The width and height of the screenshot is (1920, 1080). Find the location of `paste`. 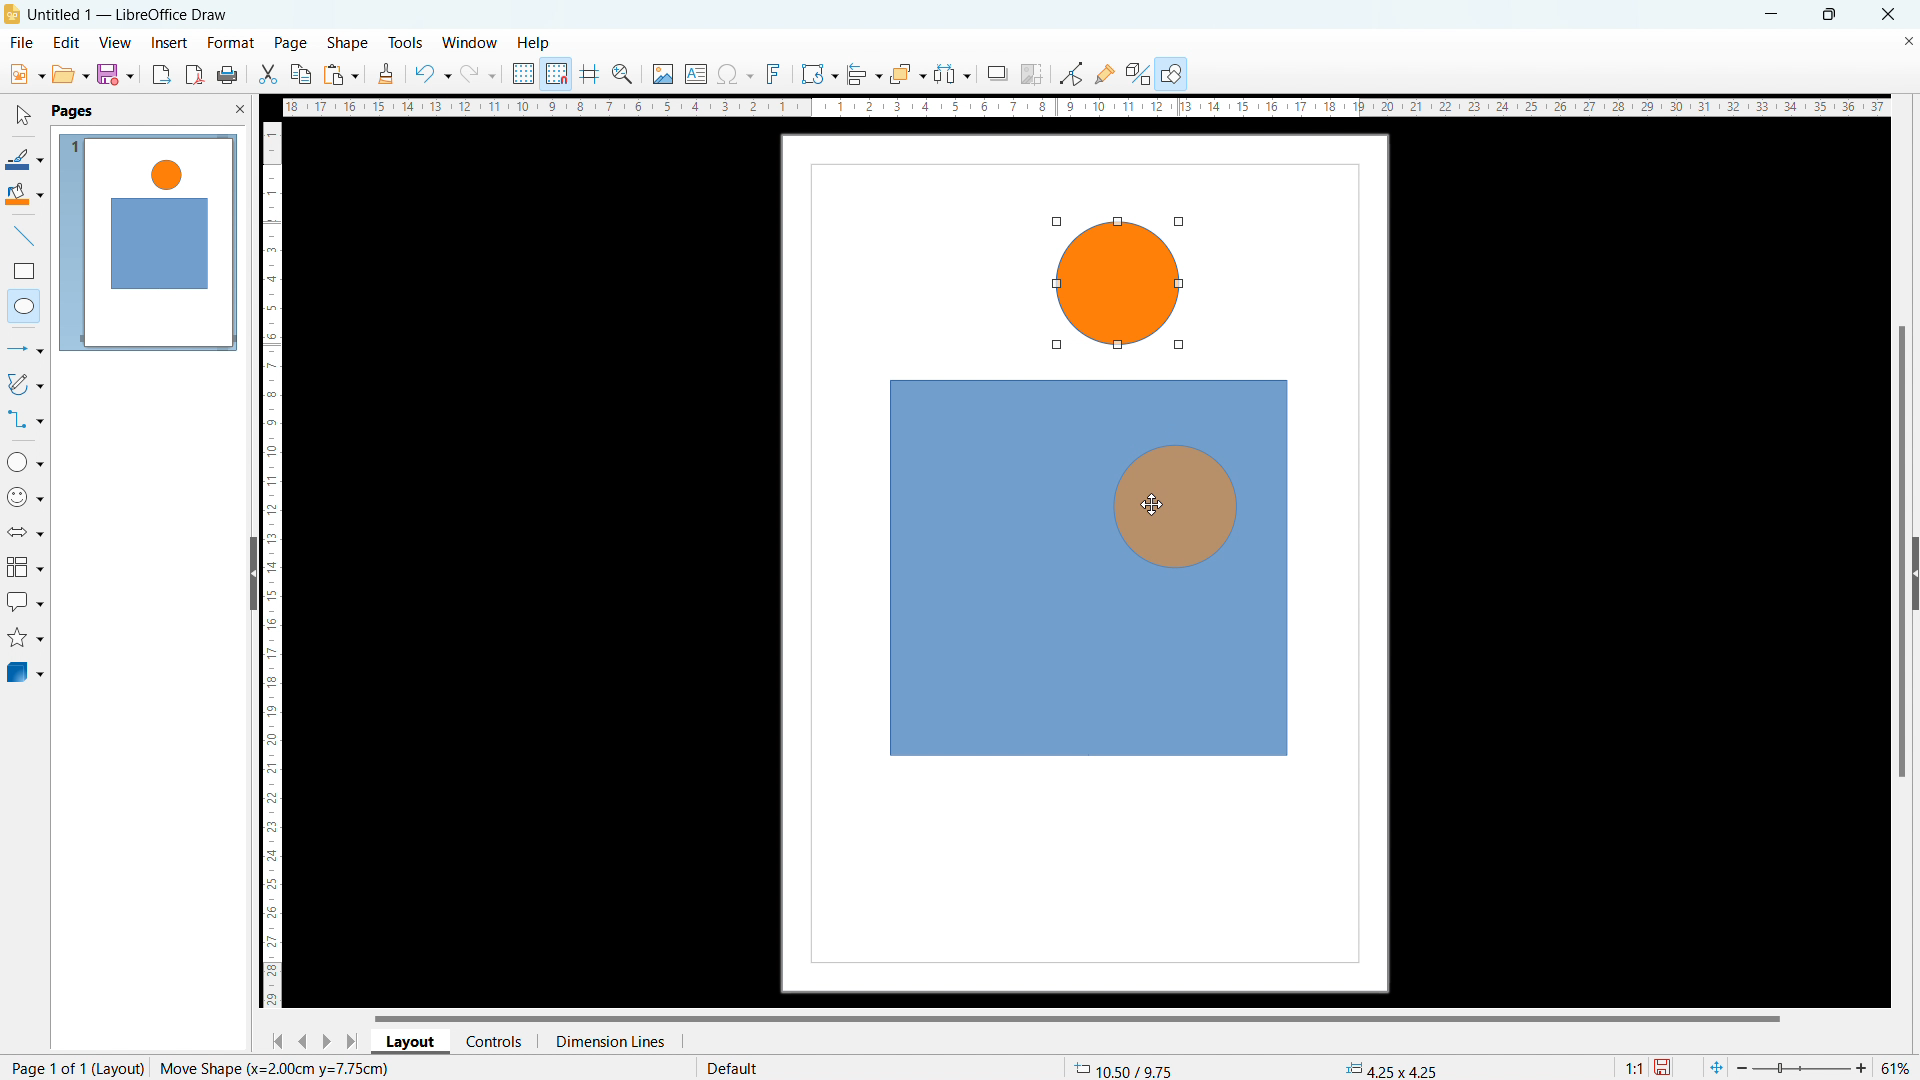

paste is located at coordinates (342, 74).